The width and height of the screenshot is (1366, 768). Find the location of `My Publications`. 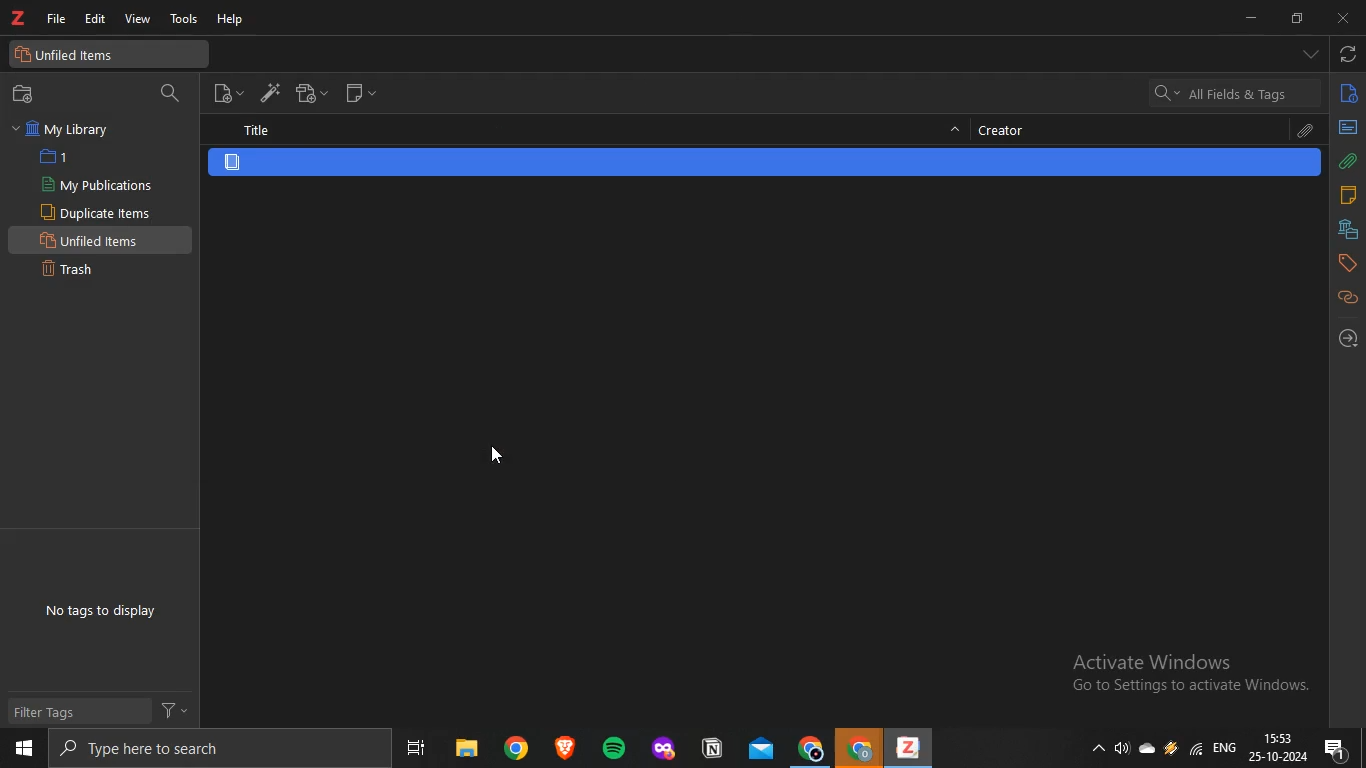

My Publications is located at coordinates (96, 185).